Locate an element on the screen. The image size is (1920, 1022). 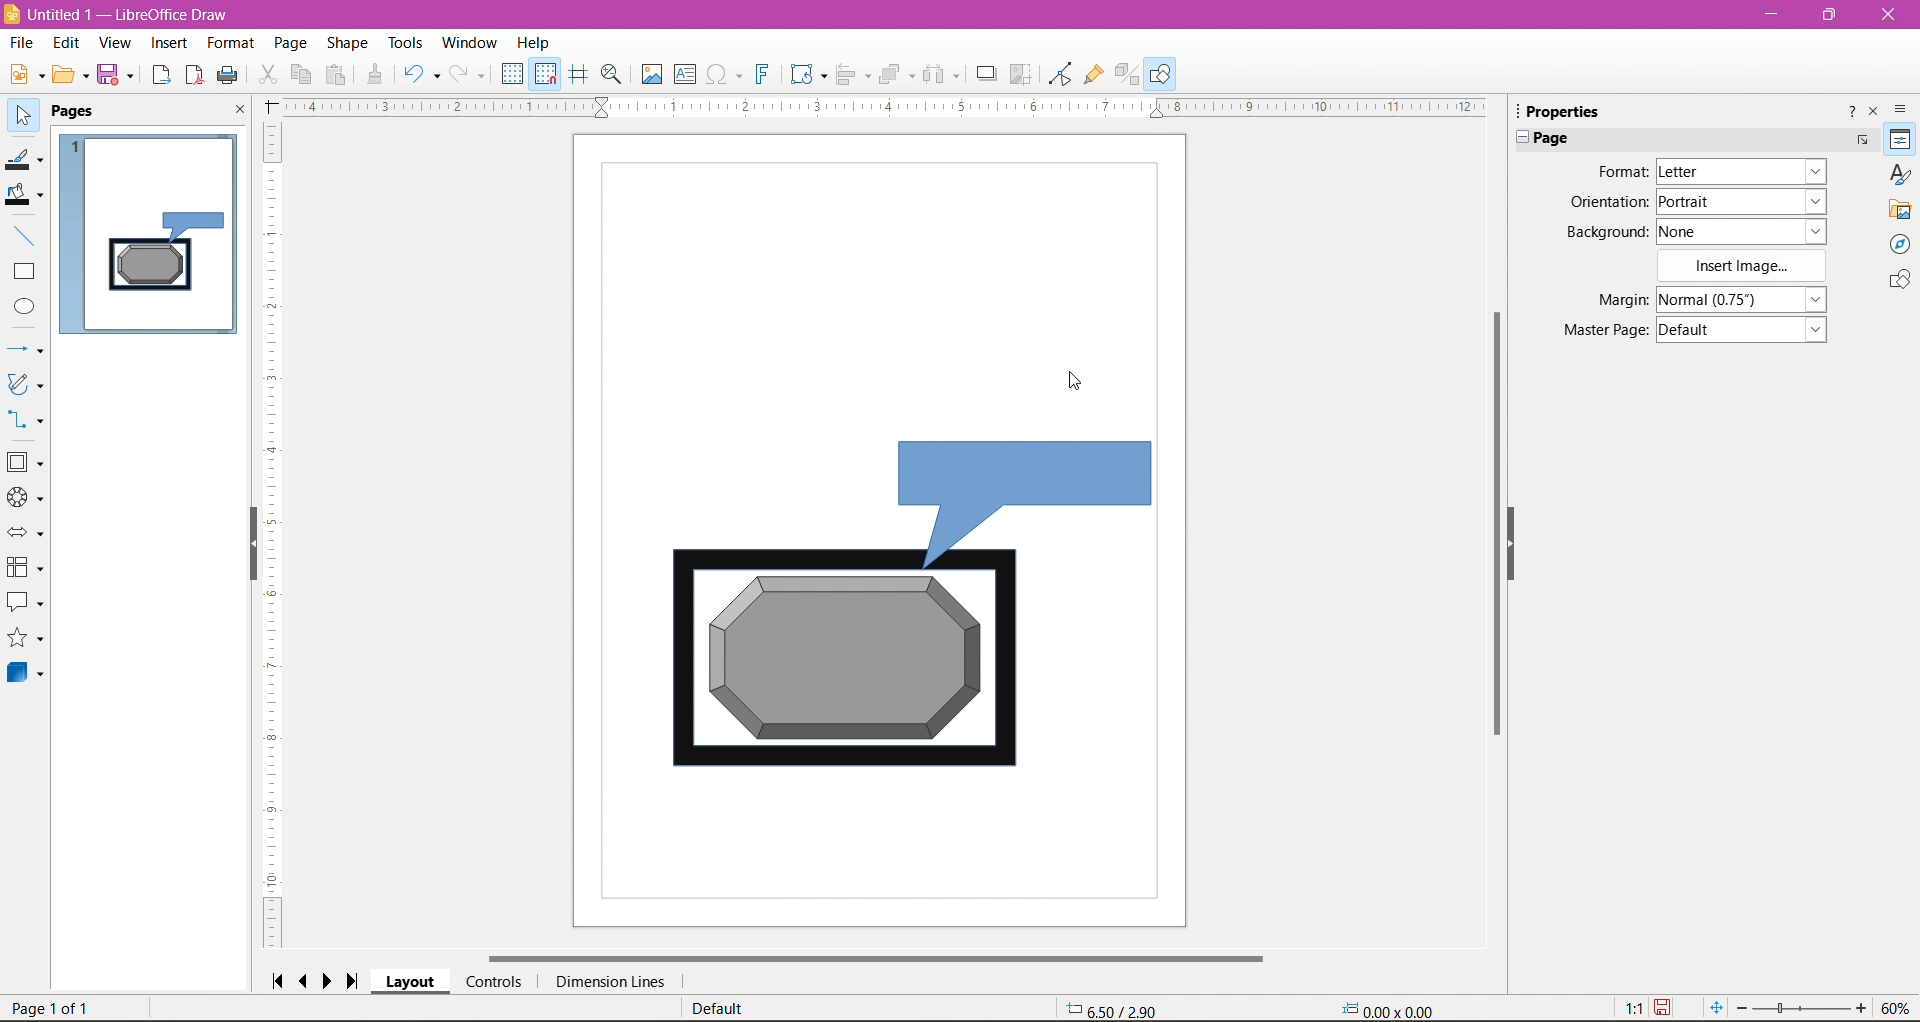
Line Color is located at coordinates (26, 161).